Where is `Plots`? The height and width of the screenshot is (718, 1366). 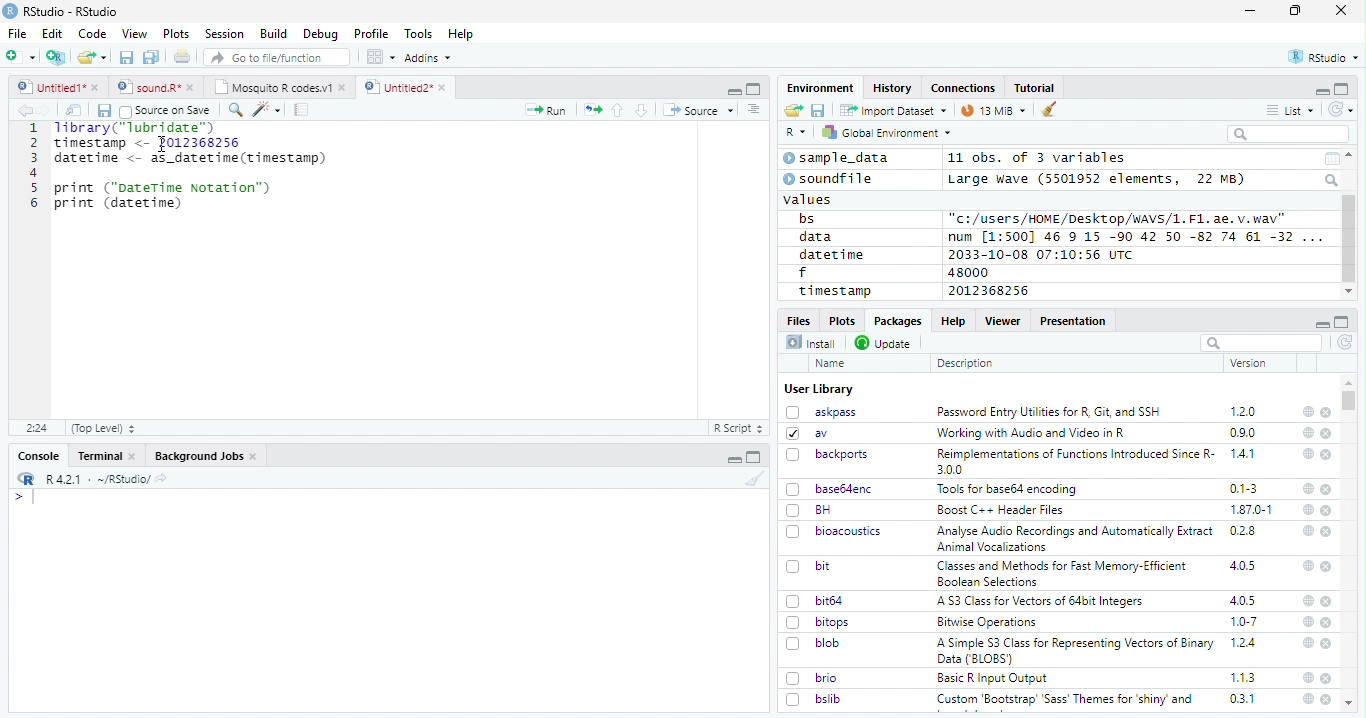
Plots is located at coordinates (841, 320).